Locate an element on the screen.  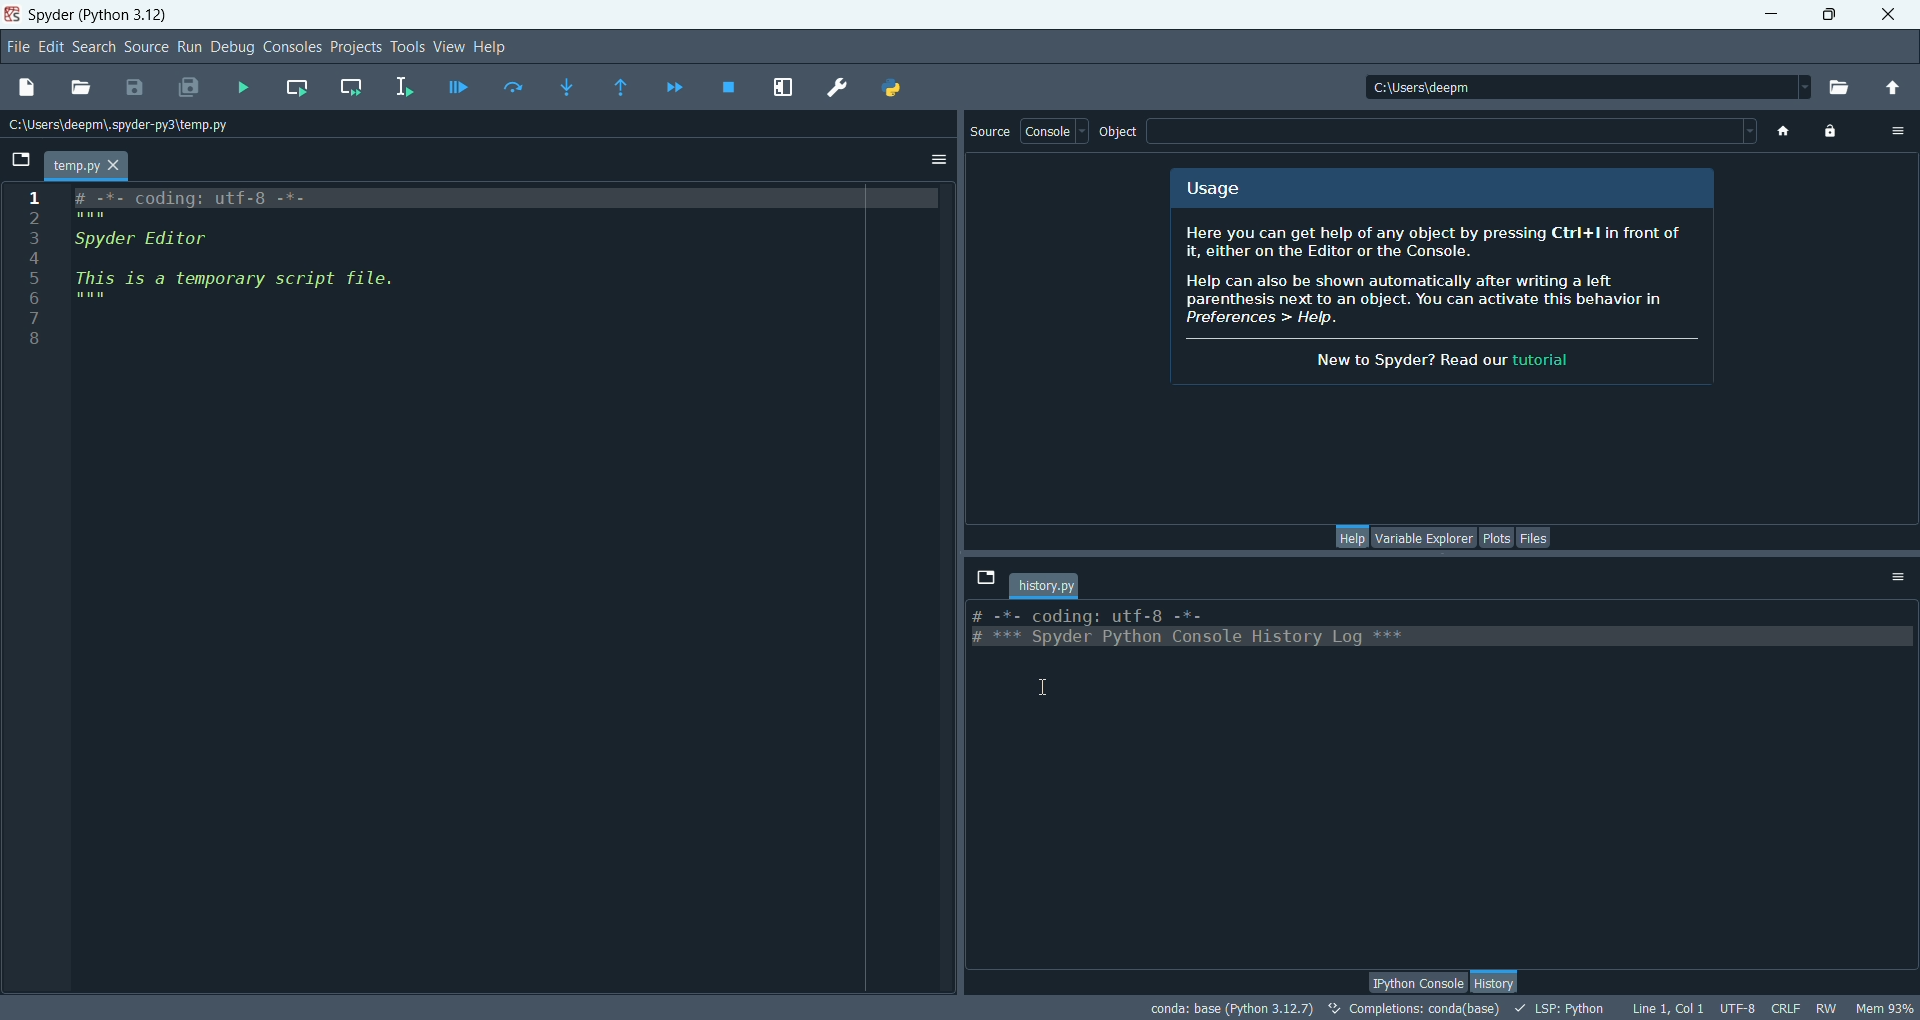
maximize current pane is located at coordinates (784, 85).